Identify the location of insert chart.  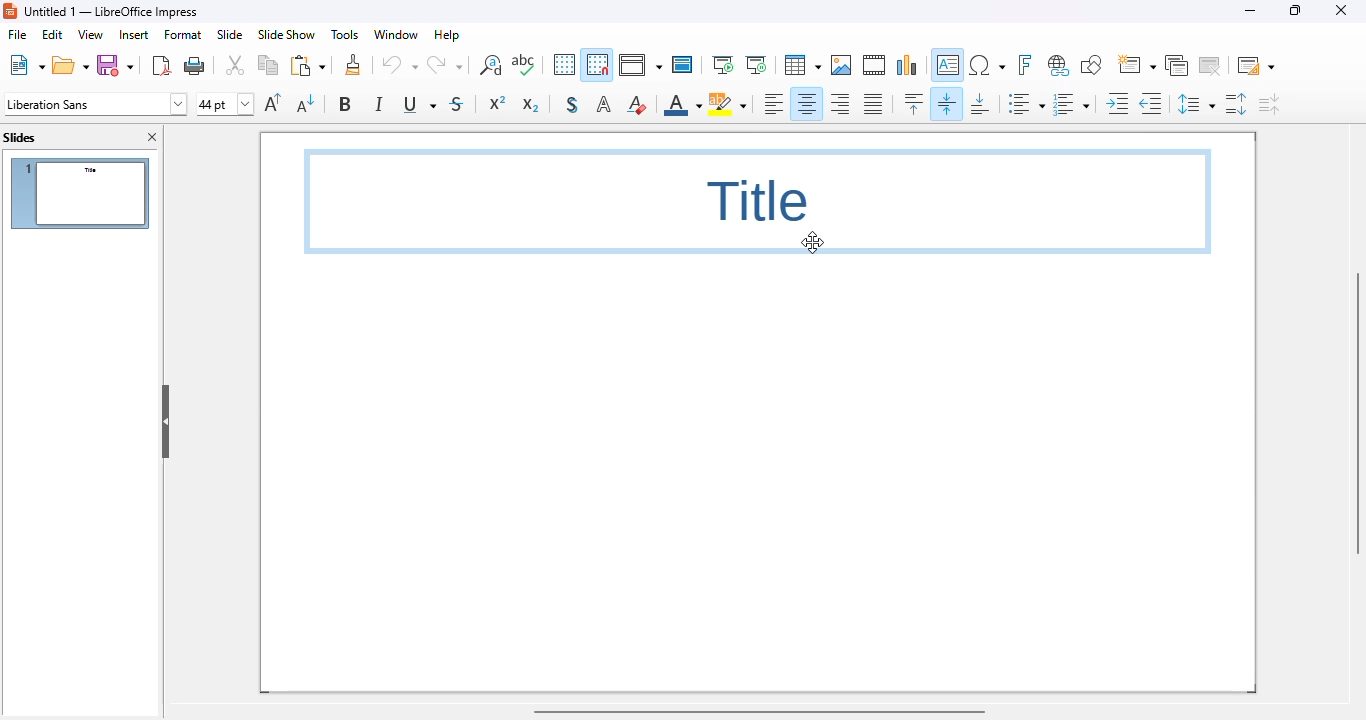
(908, 65).